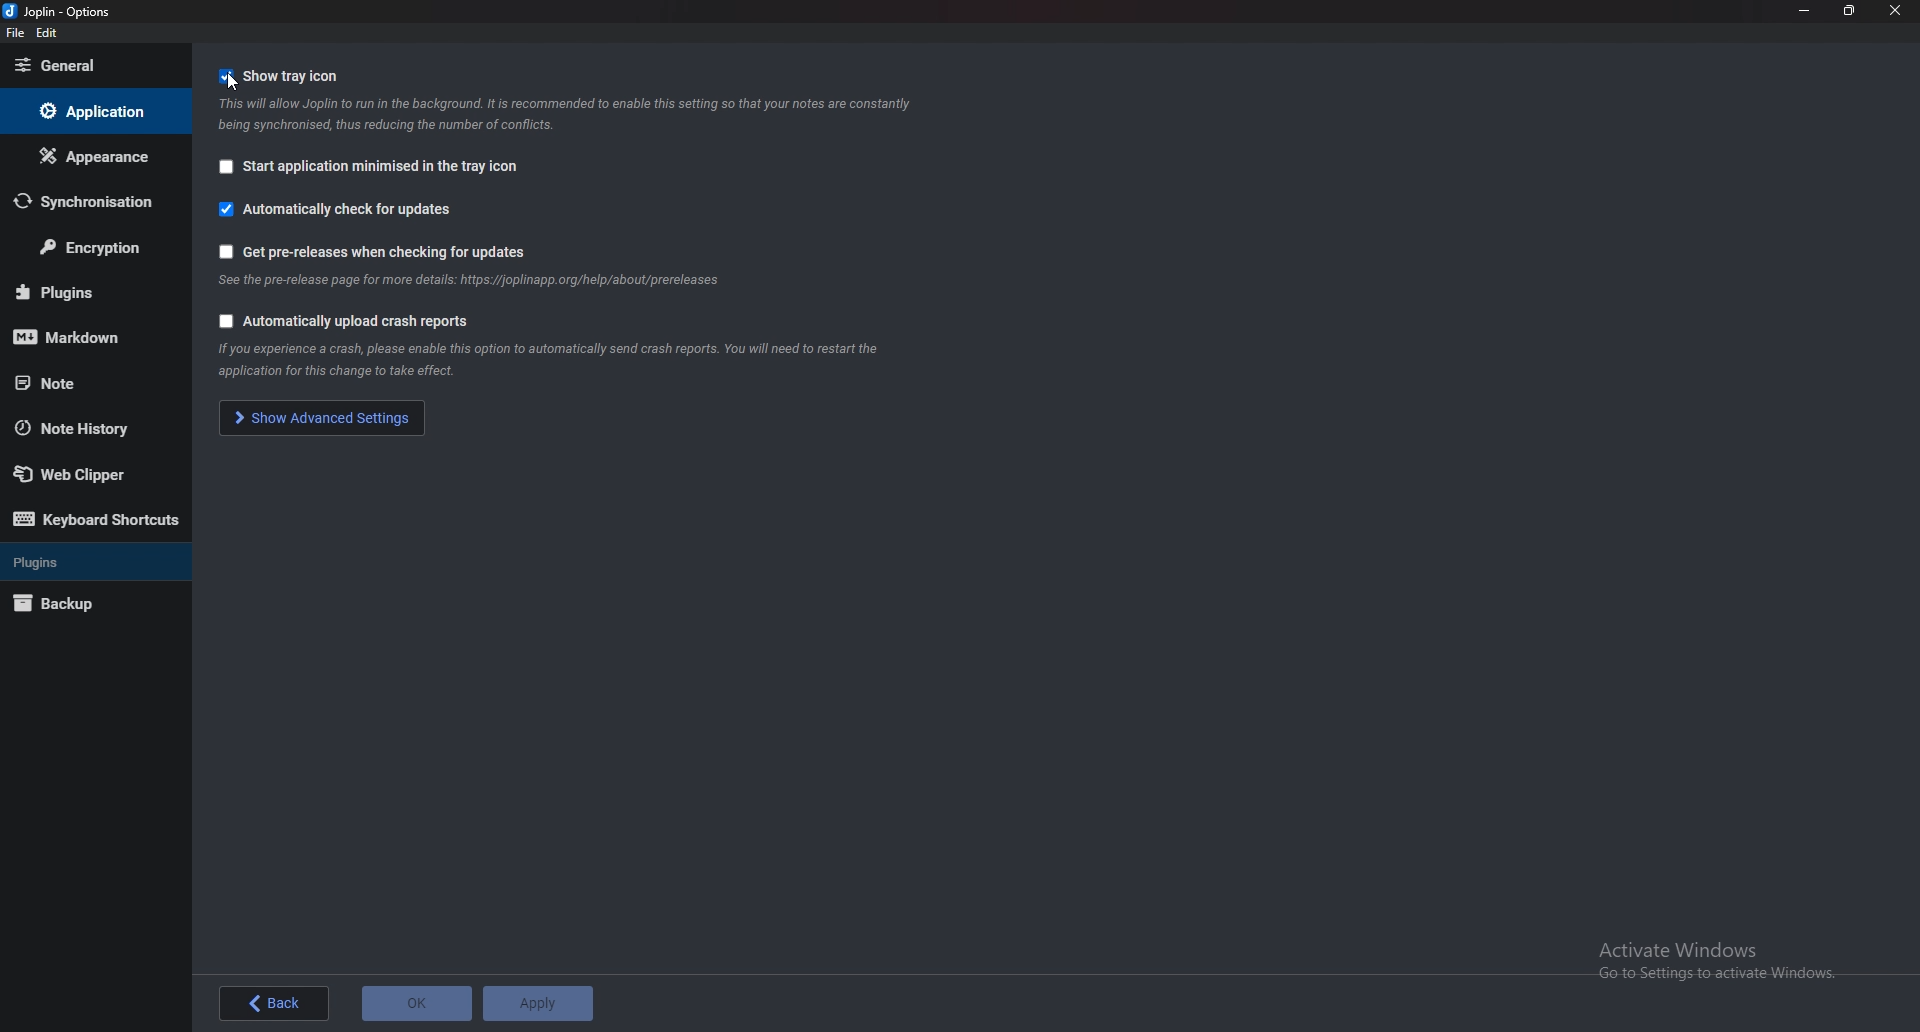  What do you see at coordinates (85, 289) in the screenshot?
I see `Plugins` at bounding box center [85, 289].